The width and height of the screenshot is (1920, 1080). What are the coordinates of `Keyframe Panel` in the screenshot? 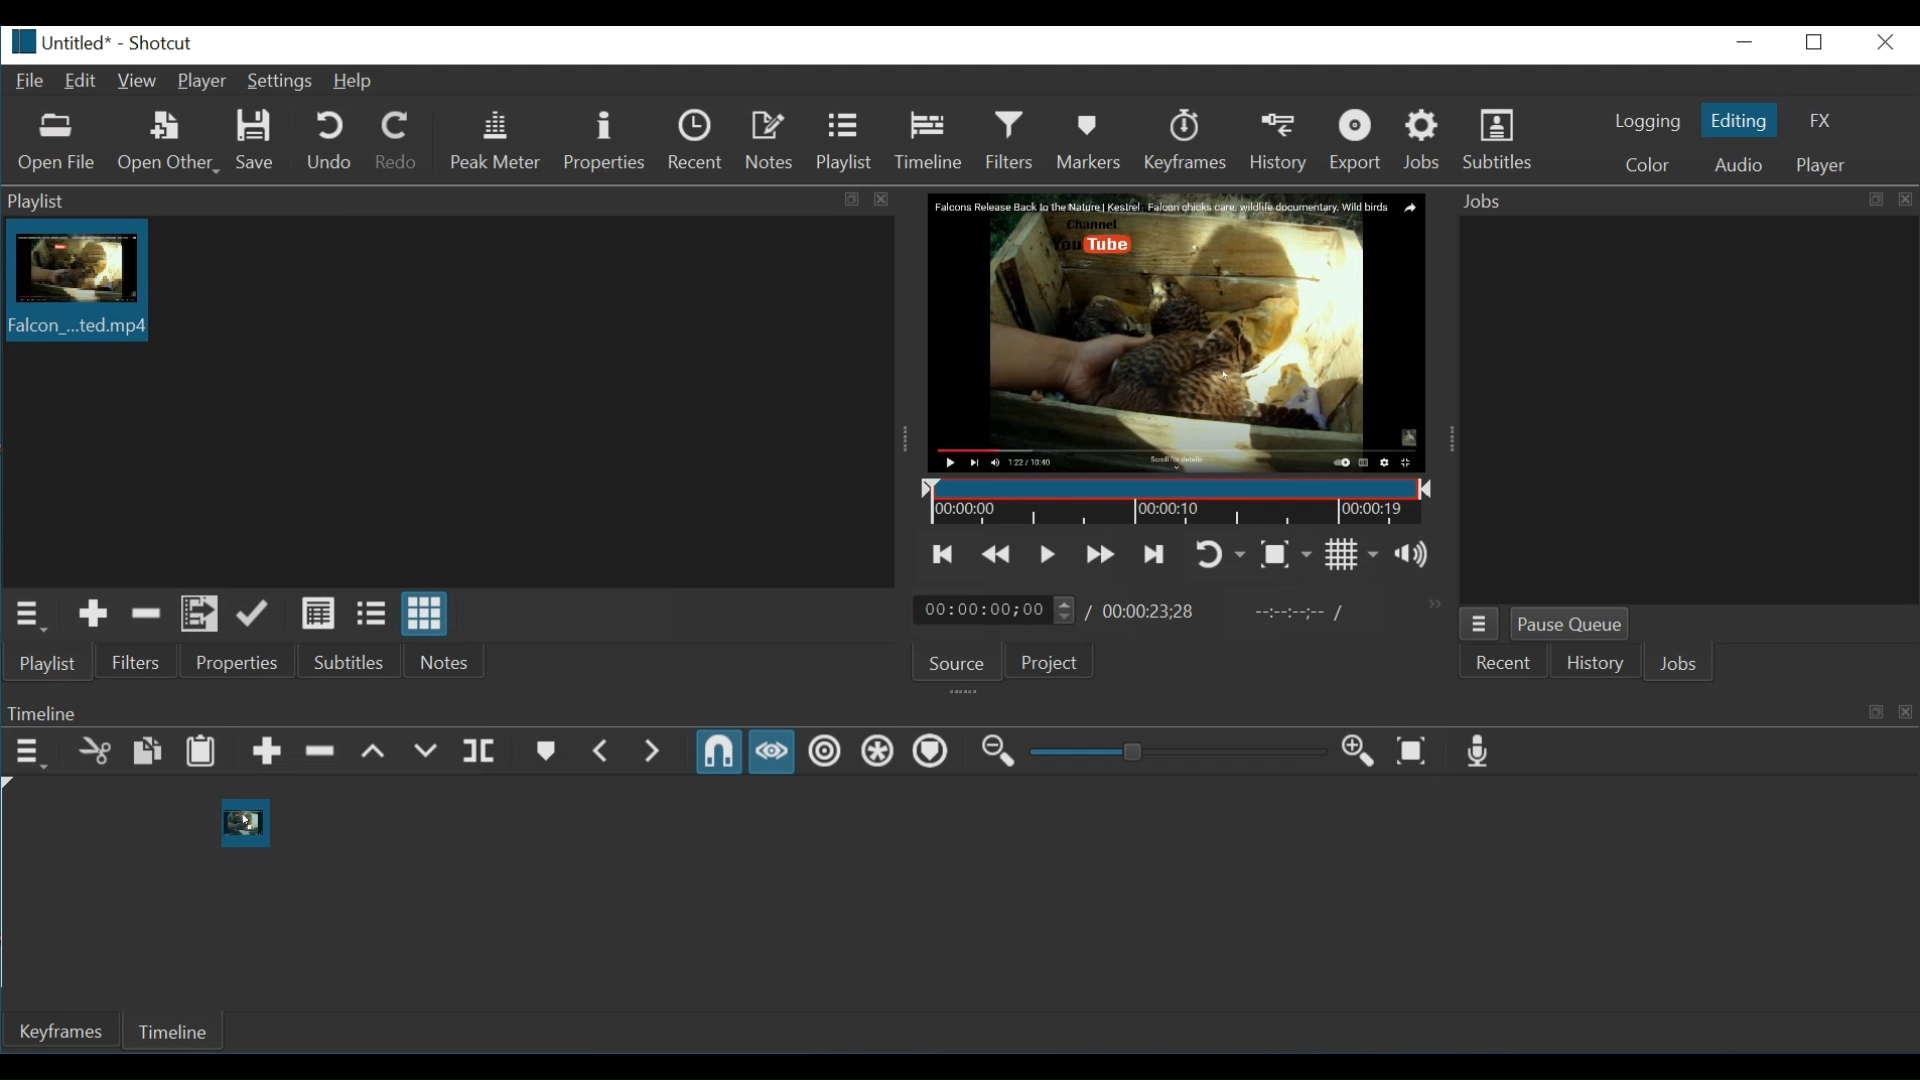 It's located at (955, 712).